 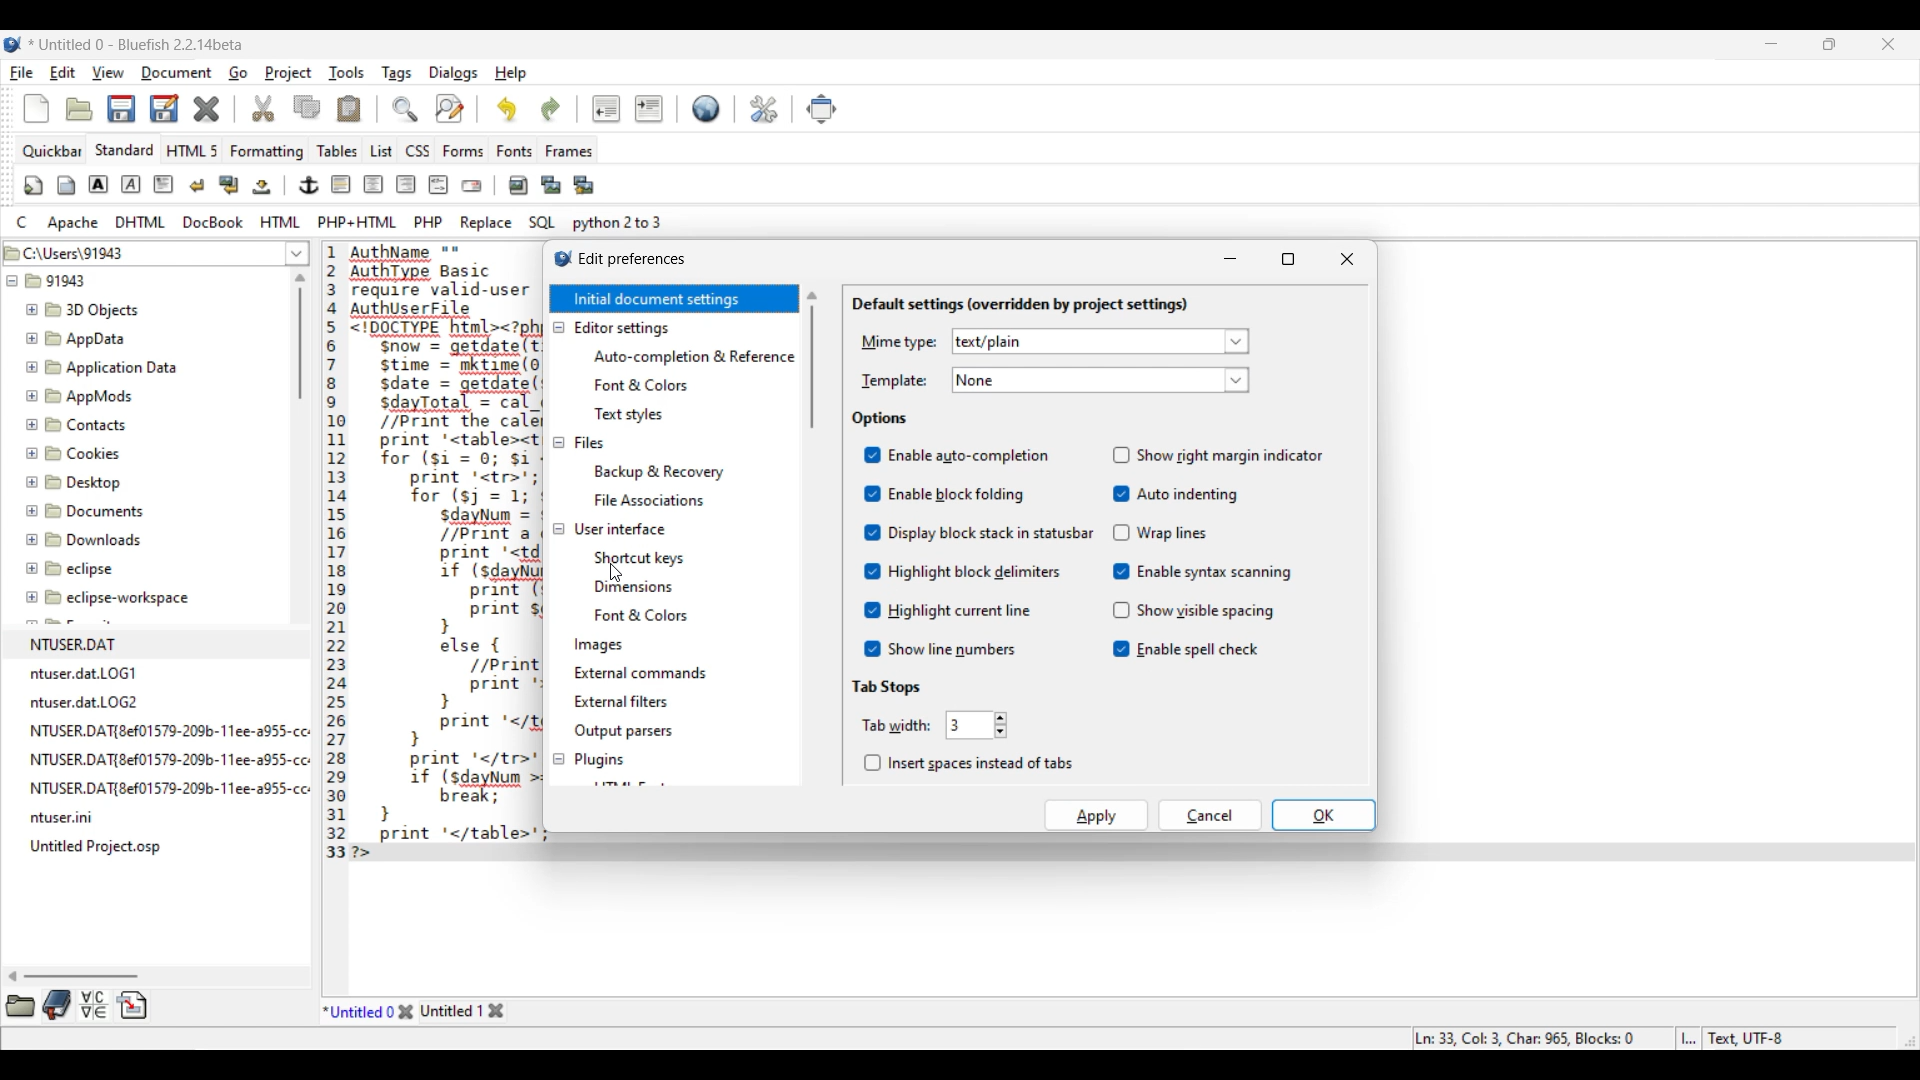 I want to click on 91943, so click(x=60, y=284).